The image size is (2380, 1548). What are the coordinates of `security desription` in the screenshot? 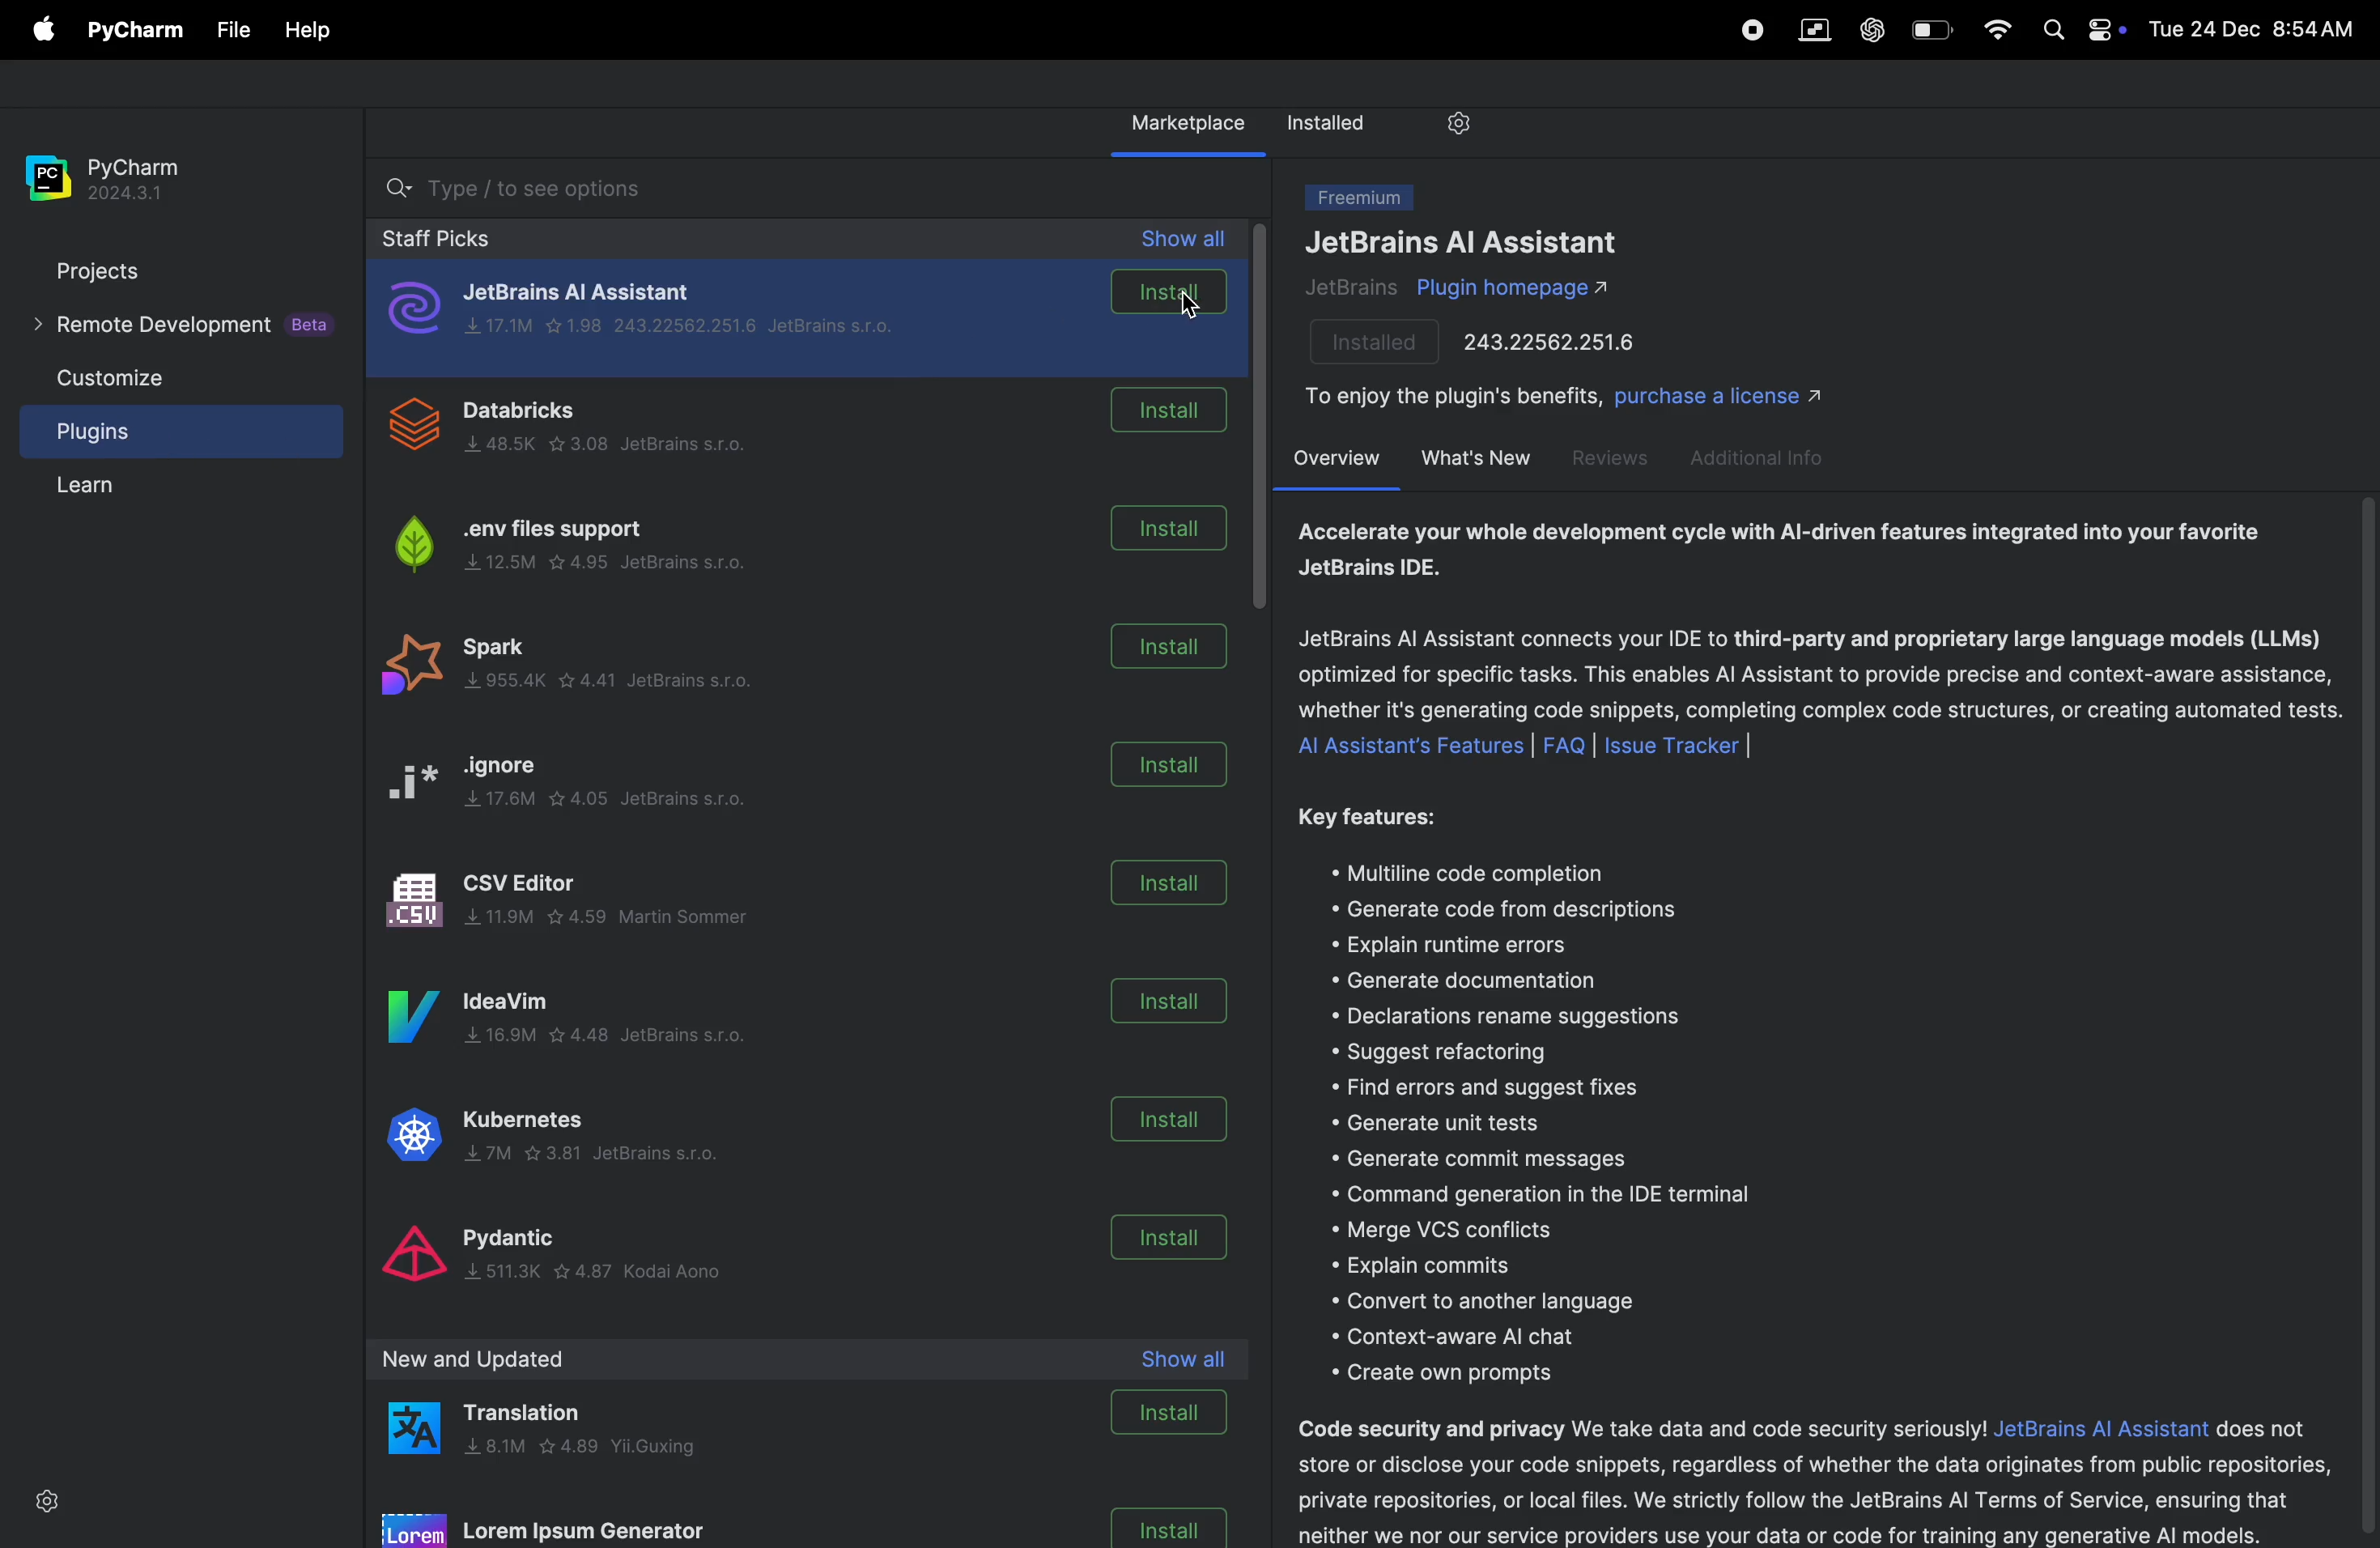 It's located at (1812, 1477).